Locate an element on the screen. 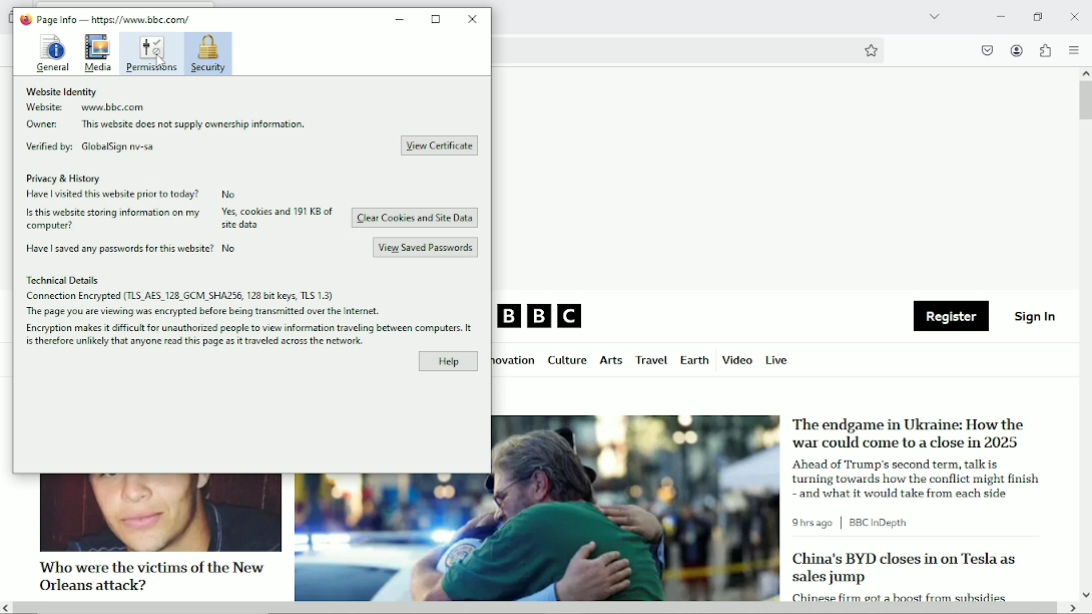 The height and width of the screenshot is (614, 1092). resize is located at coordinates (437, 19).